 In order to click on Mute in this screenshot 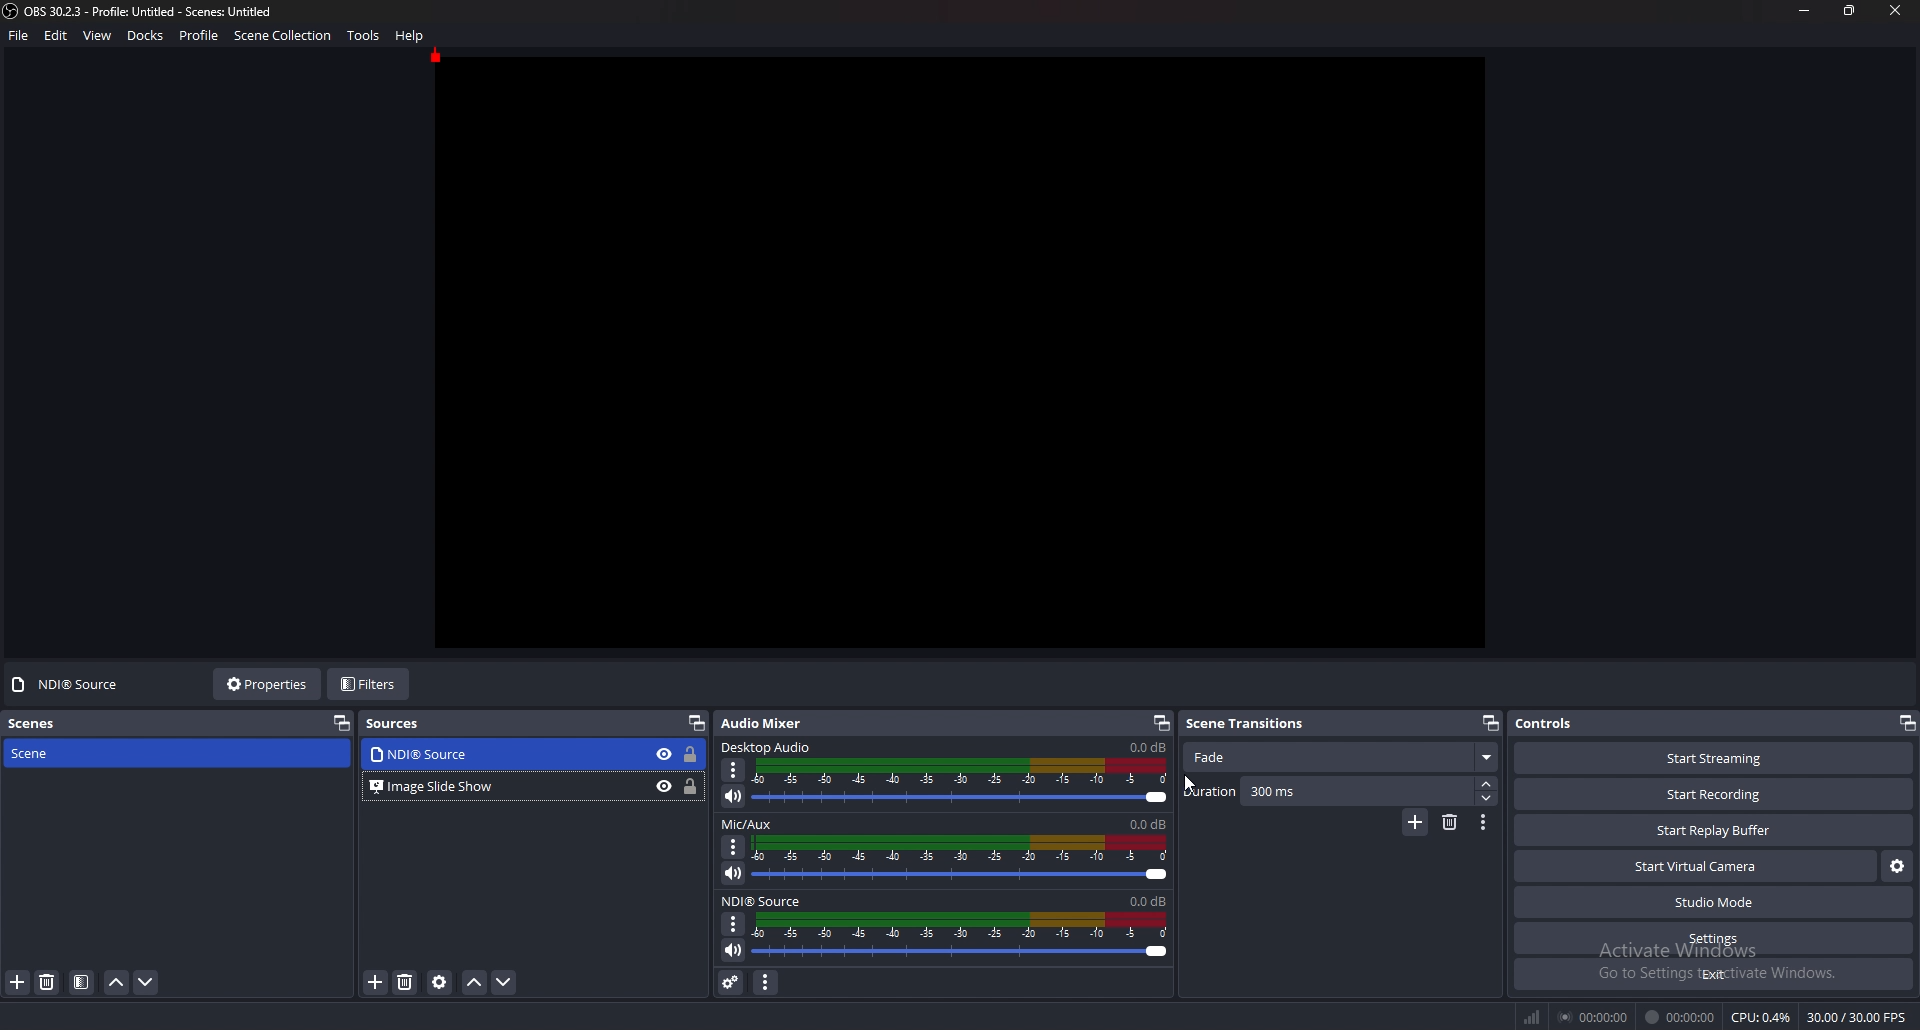, I will do `click(733, 952)`.